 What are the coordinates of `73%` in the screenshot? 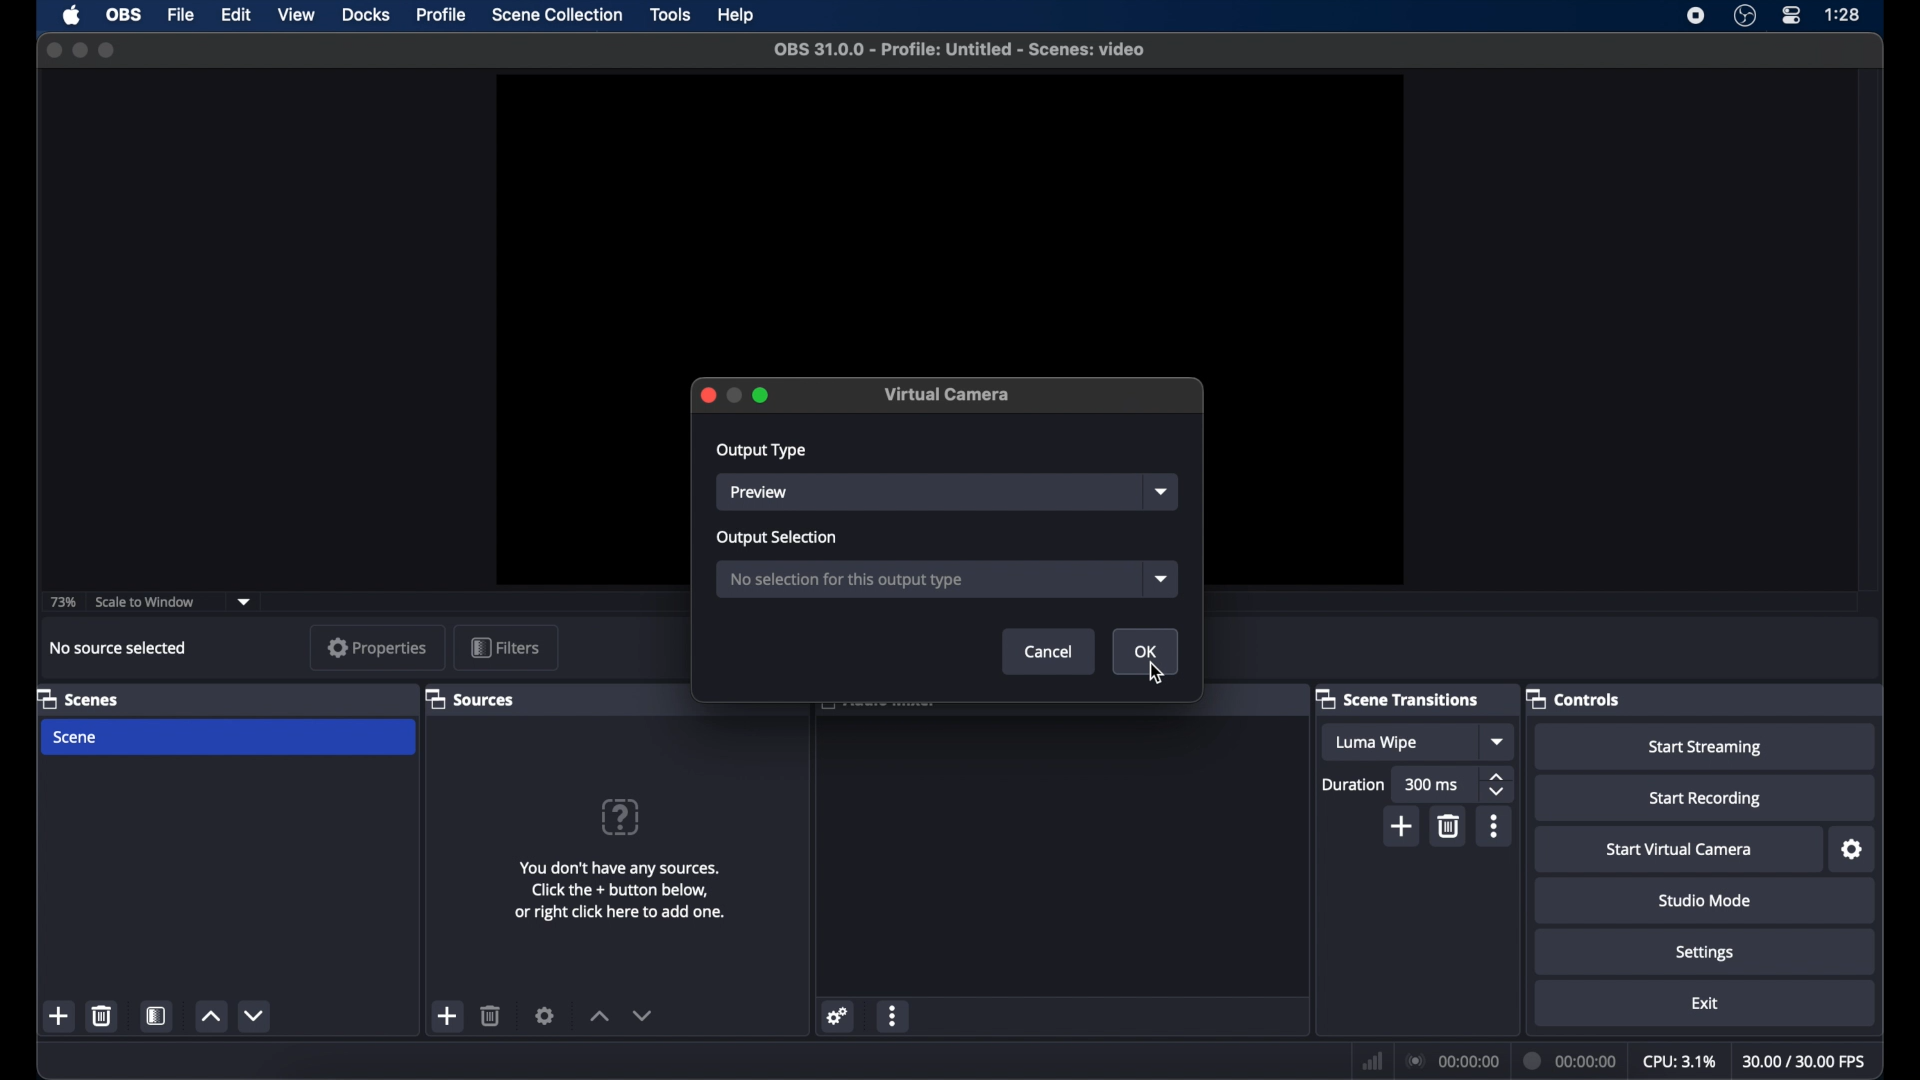 It's located at (64, 601).